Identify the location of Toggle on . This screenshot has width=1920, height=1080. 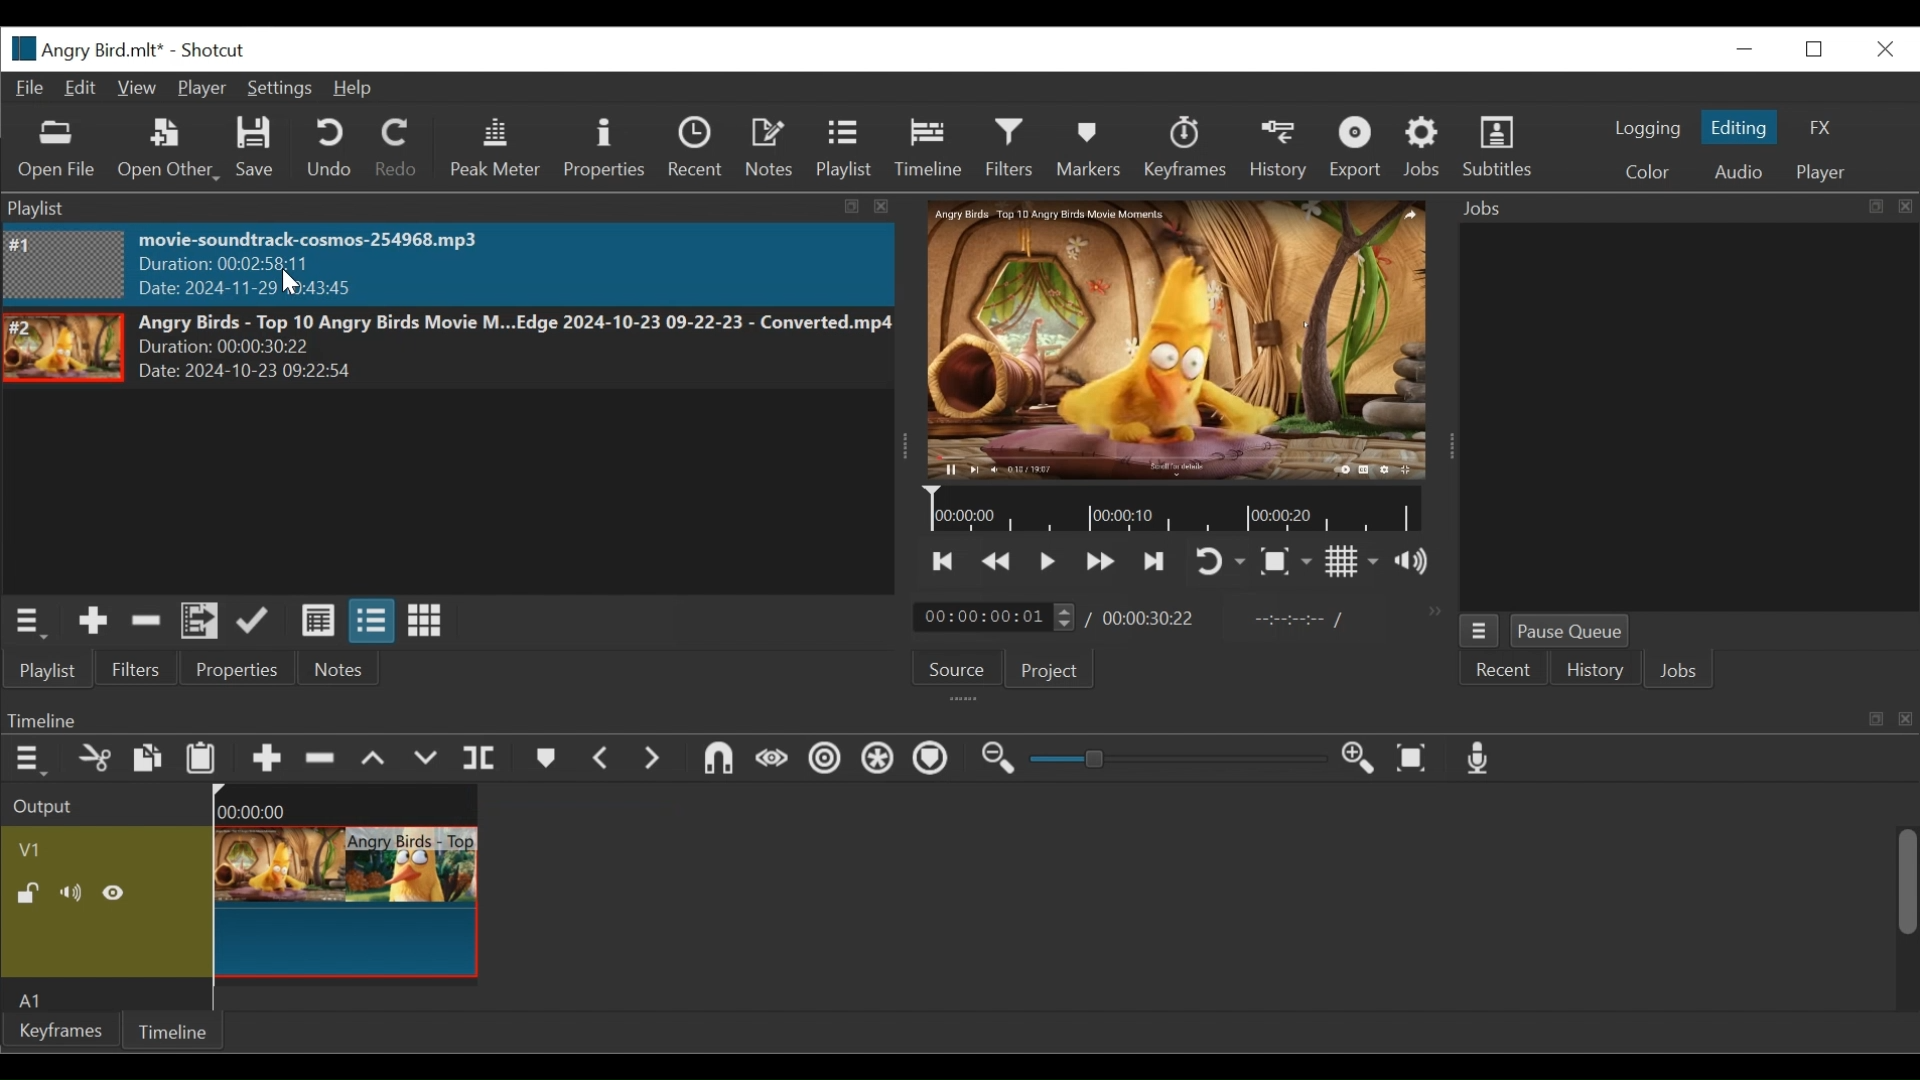
(1222, 560).